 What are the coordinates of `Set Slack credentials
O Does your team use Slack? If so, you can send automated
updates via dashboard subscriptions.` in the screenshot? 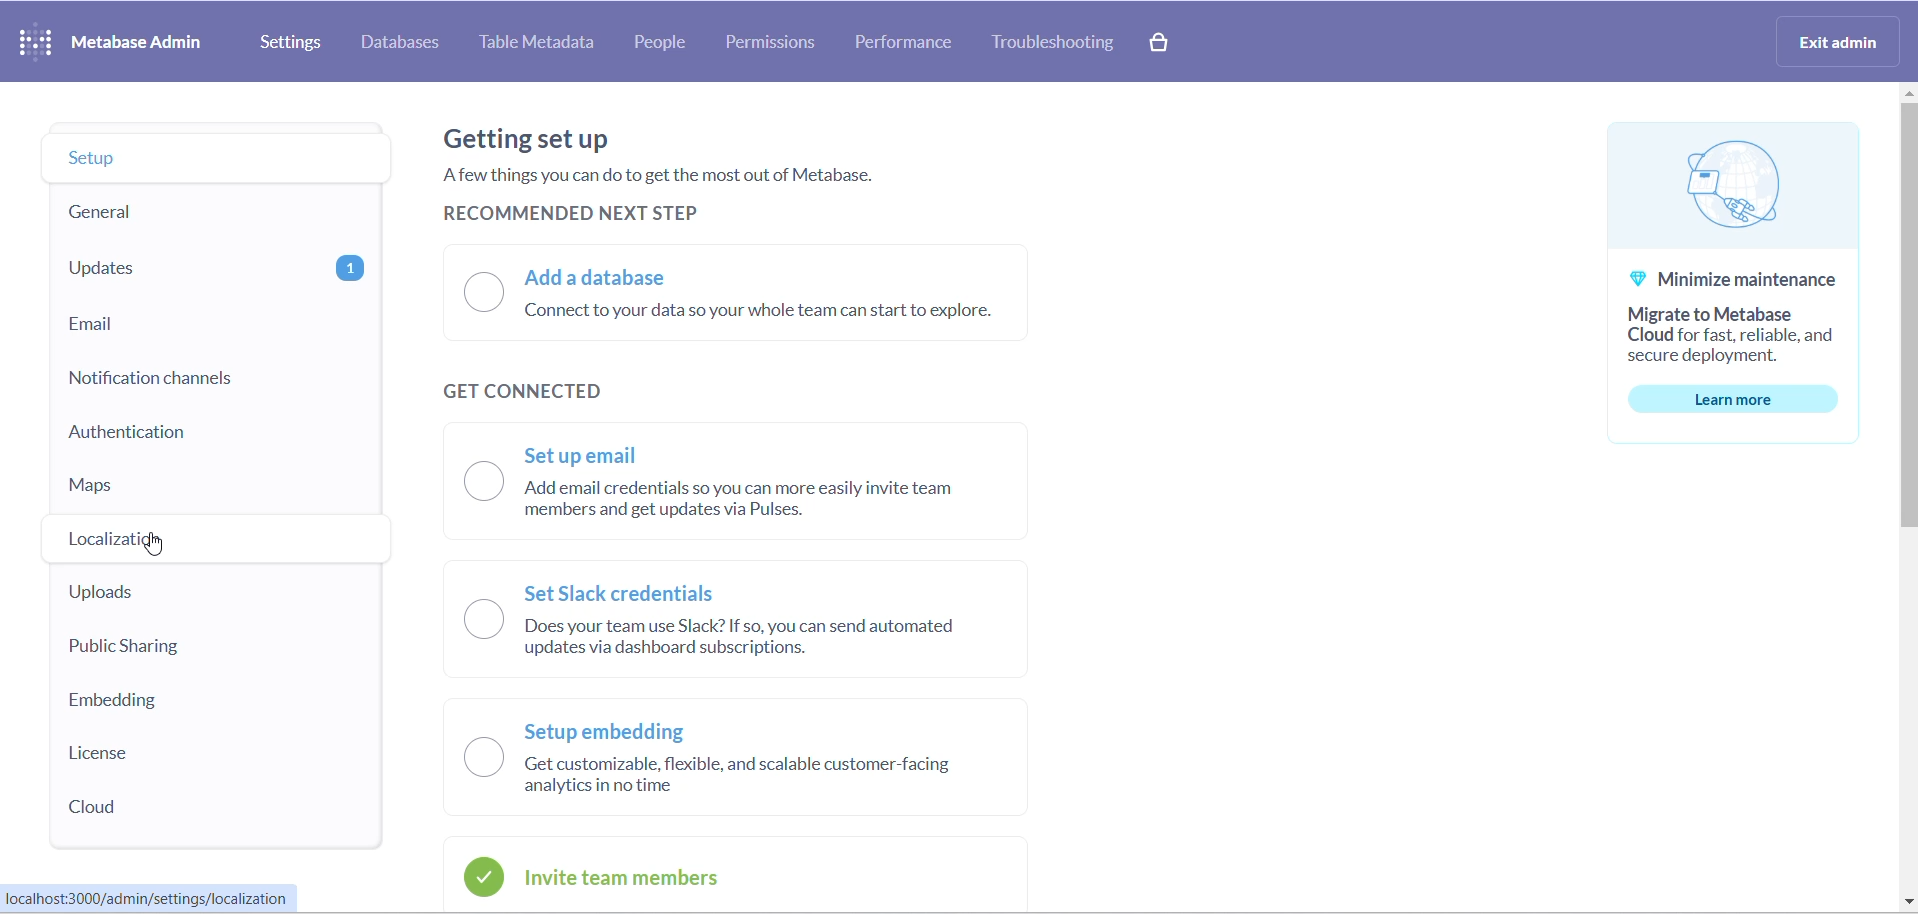 It's located at (733, 621).